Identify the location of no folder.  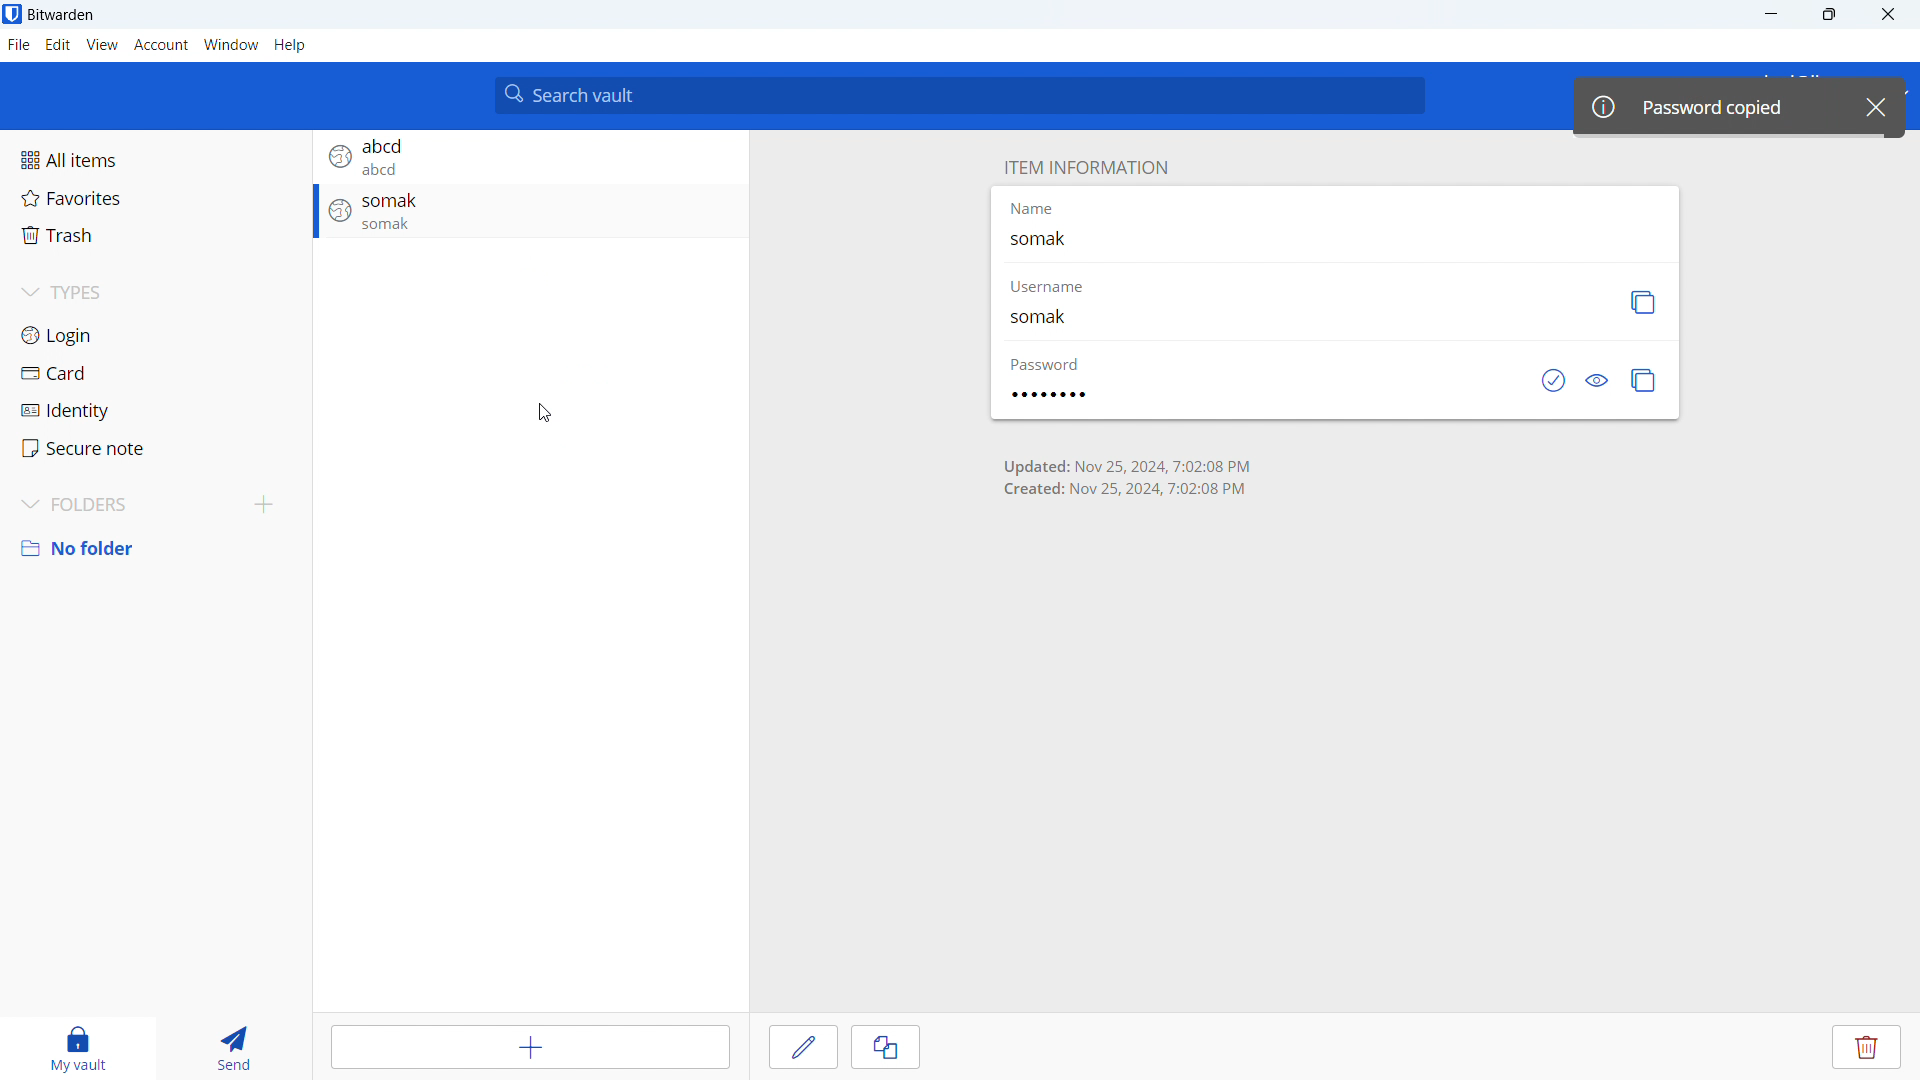
(155, 548).